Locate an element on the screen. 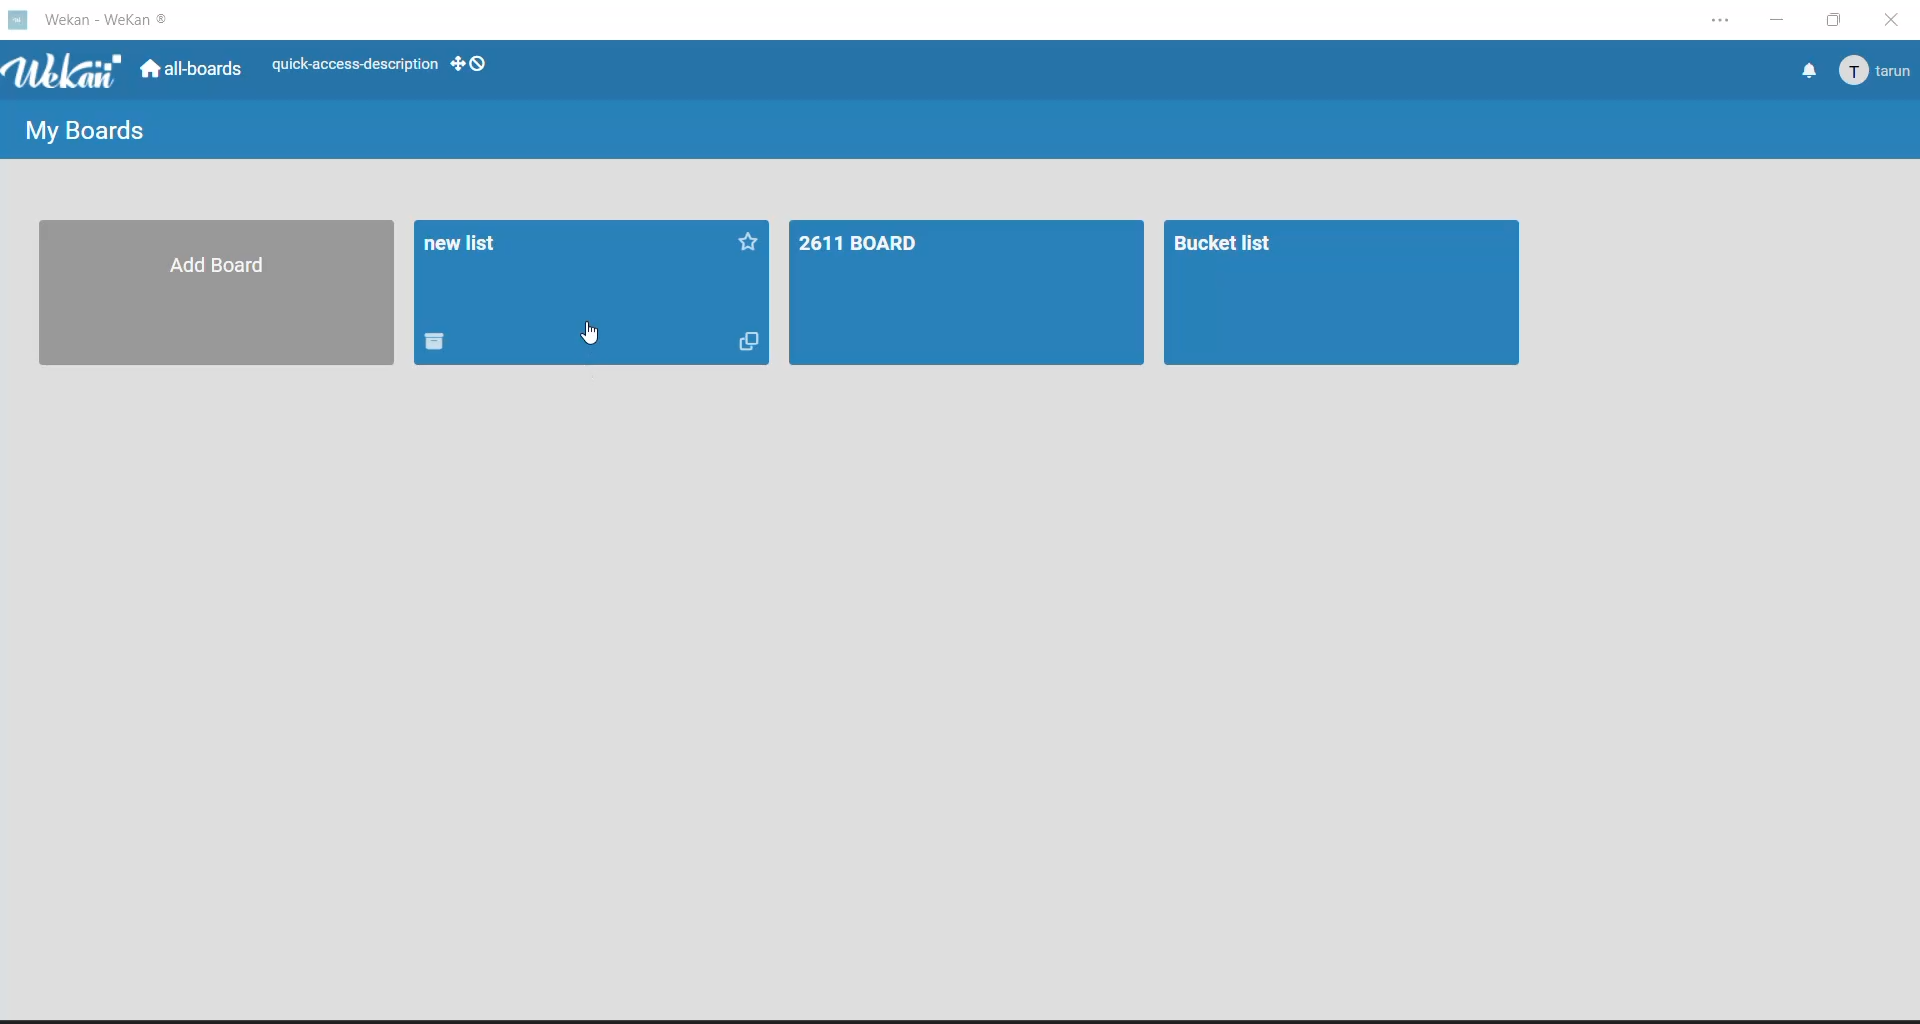  2611 BOARD is located at coordinates (967, 294).